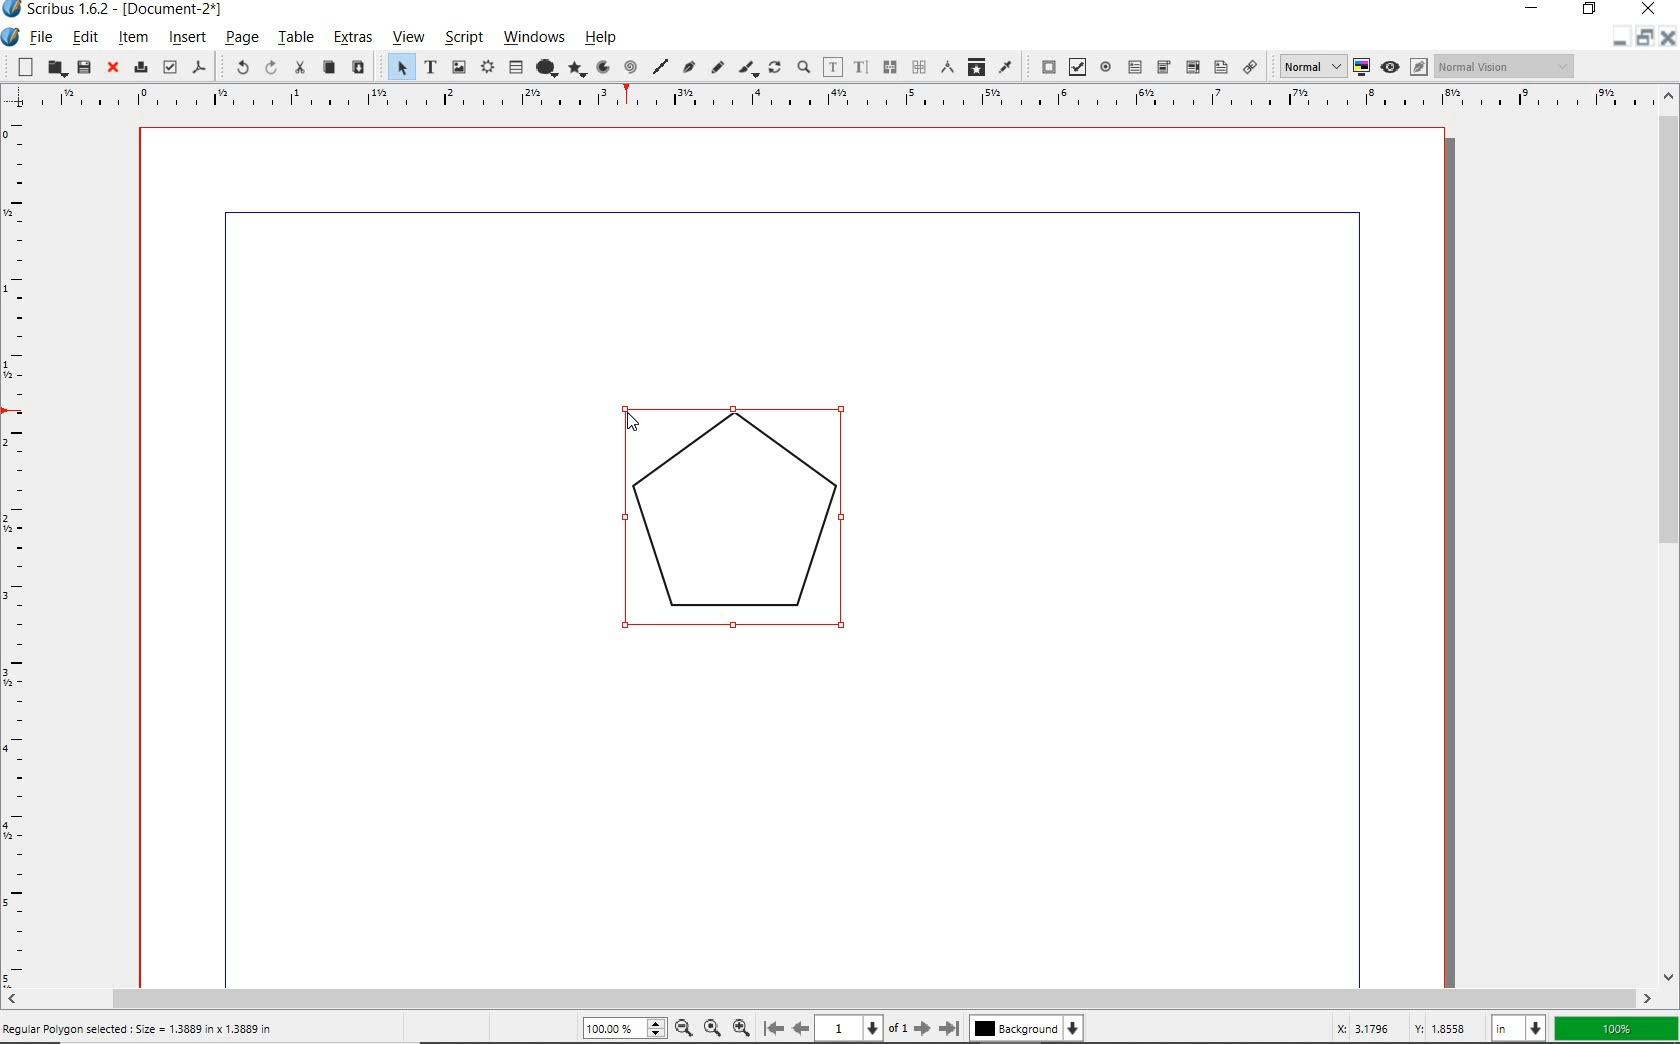 The height and width of the screenshot is (1044, 1680). What do you see at coordinates (535, 38) in the screenshot?
I see `windows` at bounding box center [535, 38].